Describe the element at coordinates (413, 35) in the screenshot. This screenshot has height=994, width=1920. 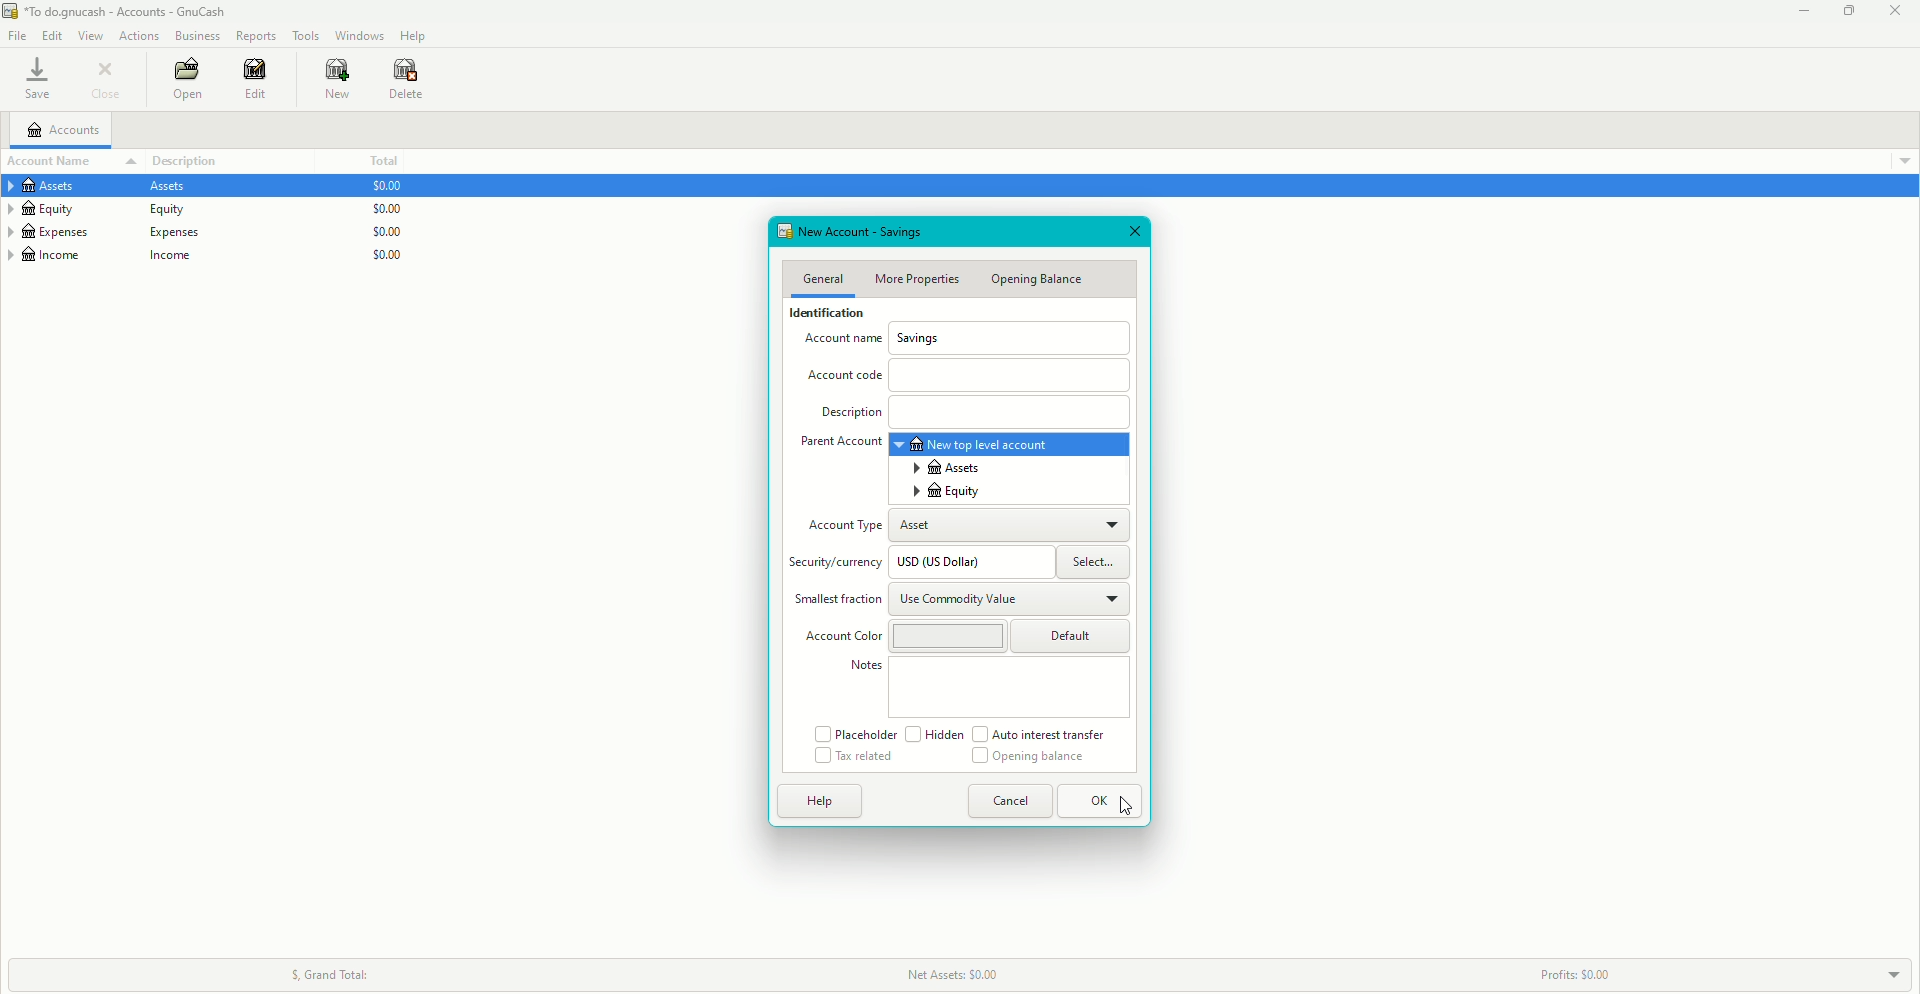
I see `Help` at that location.